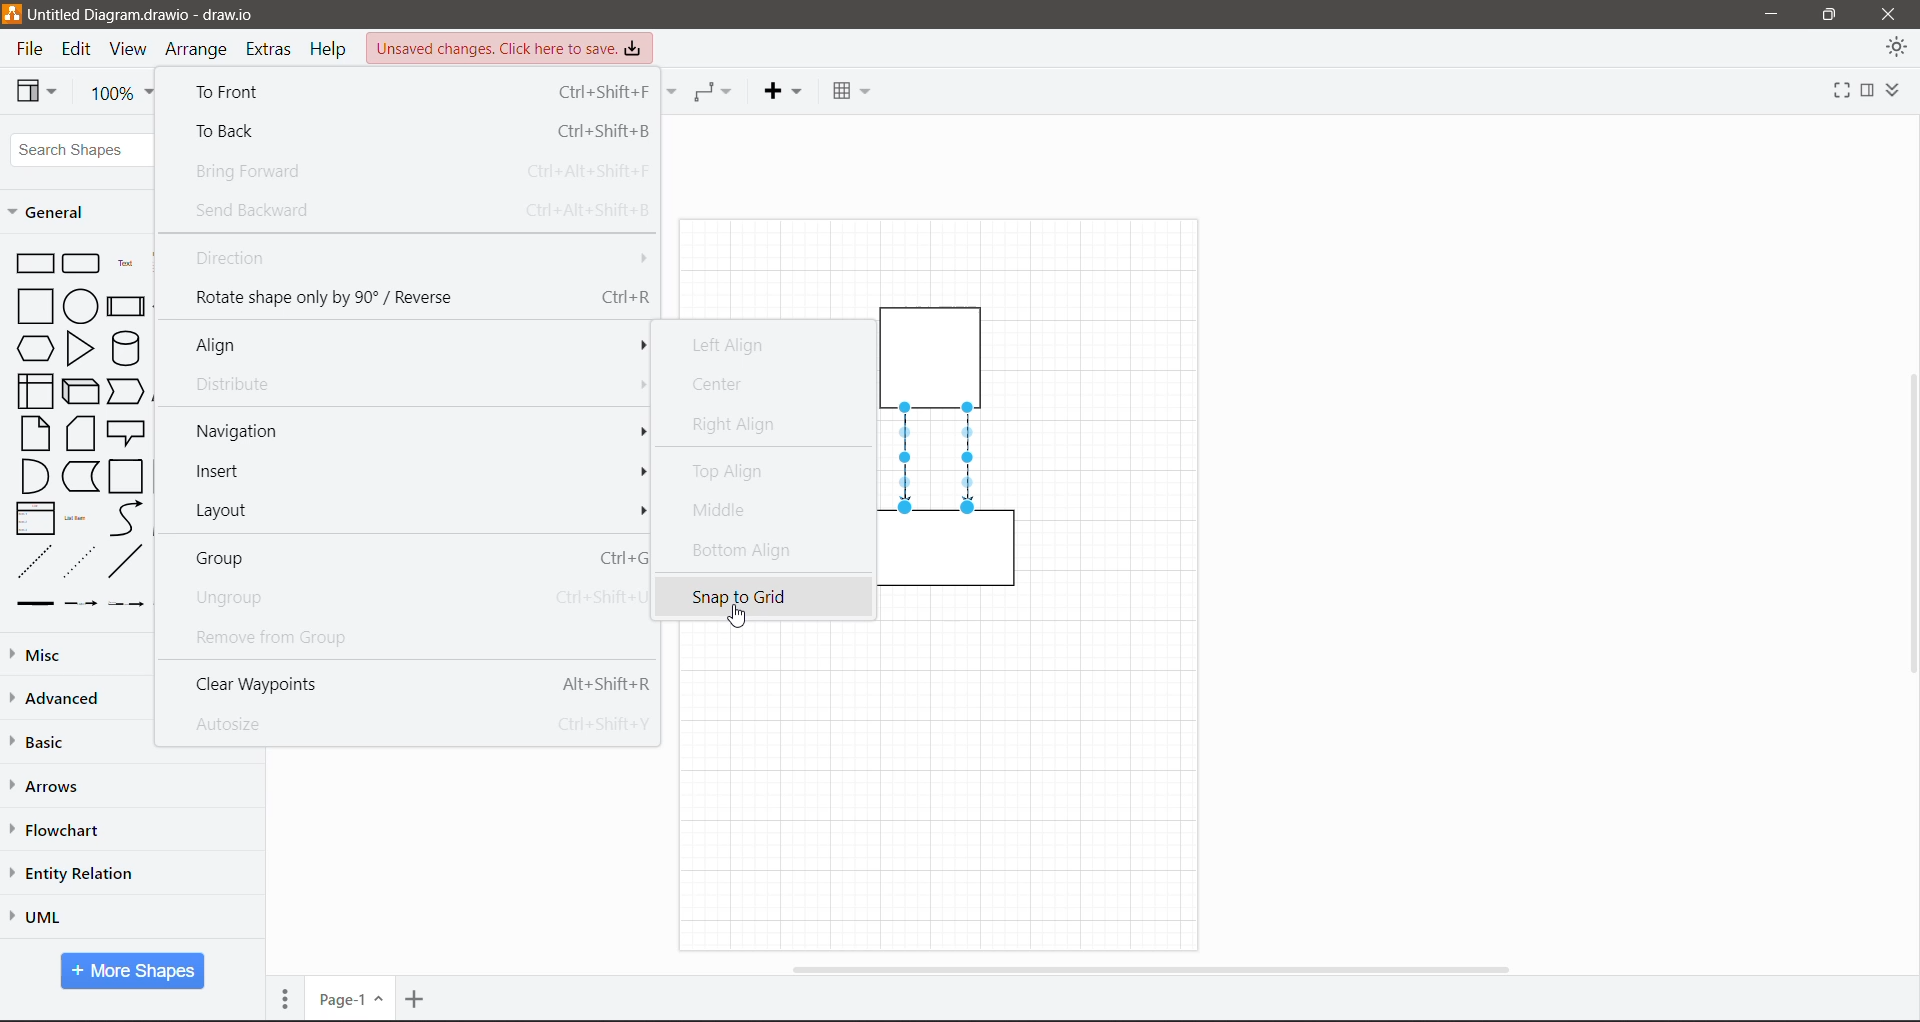  Describe the element at coordinates (331, 49) in the screenshot. I see `Help` at that location.